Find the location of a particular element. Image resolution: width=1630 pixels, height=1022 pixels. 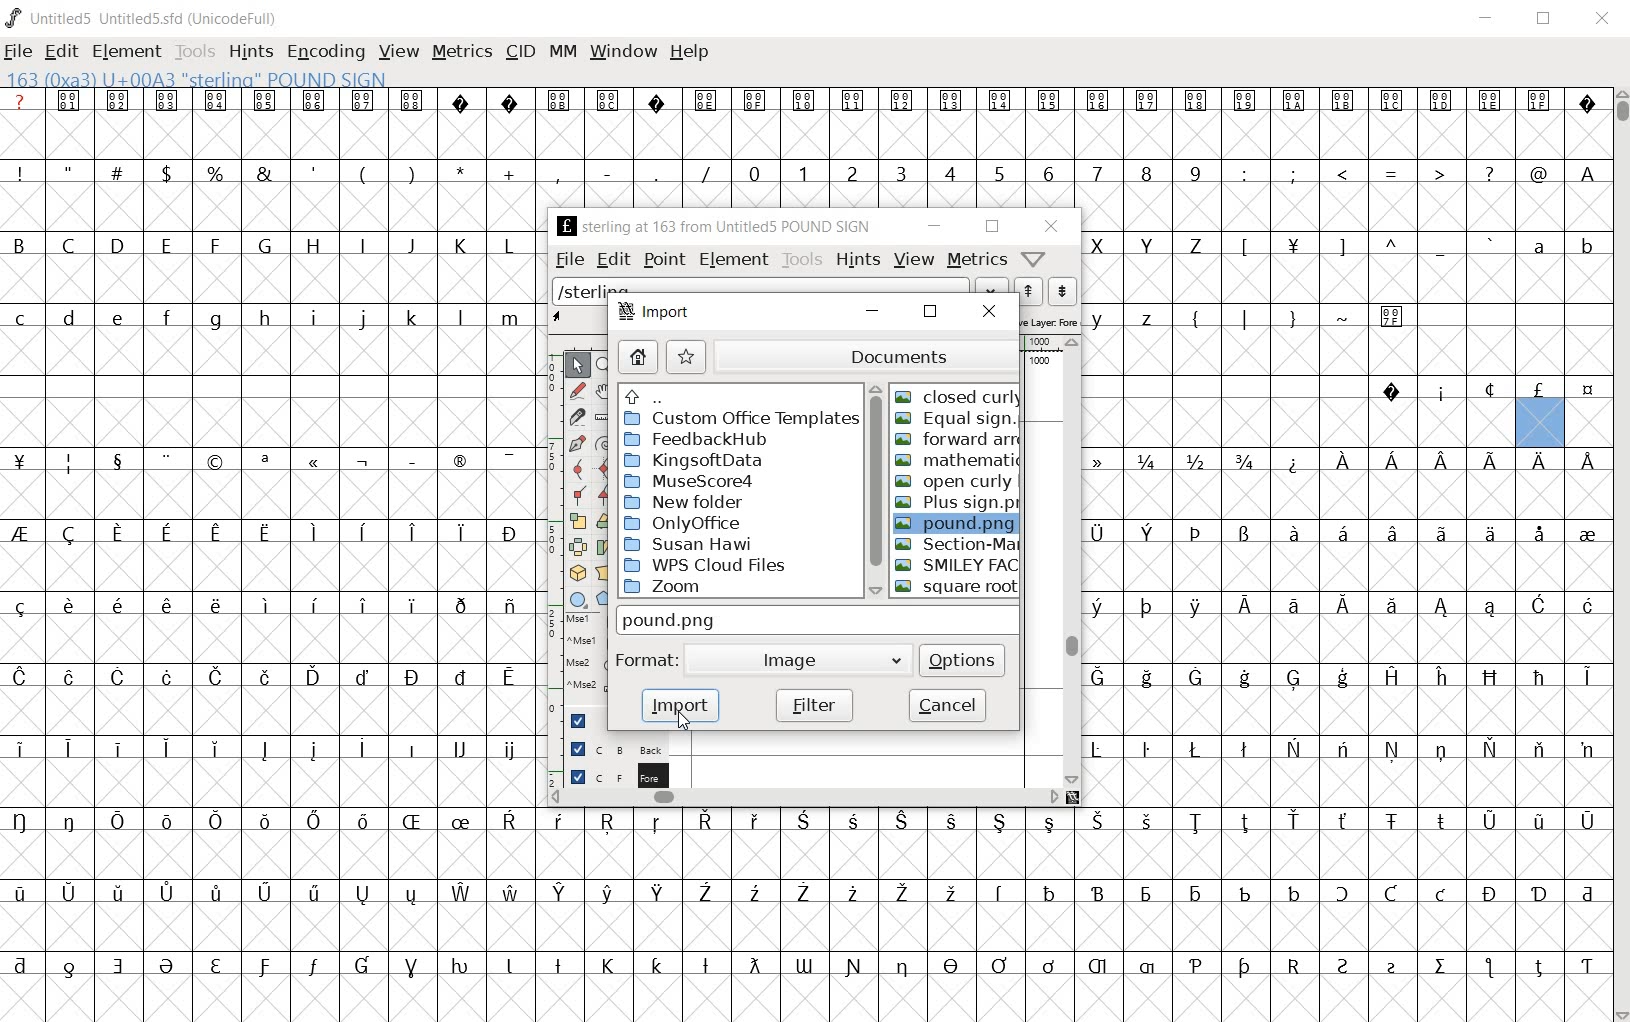

9 is located at coordinates (1194, 172).